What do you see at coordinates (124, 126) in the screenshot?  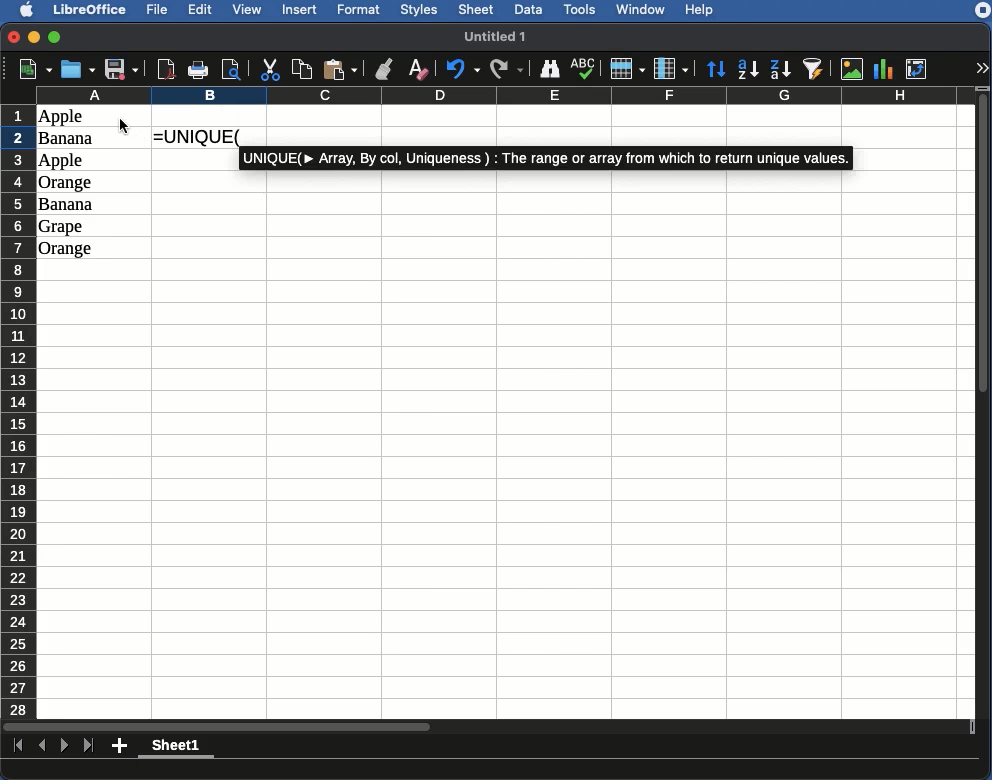 I see `Cursor` at bounding box center [124, 126].